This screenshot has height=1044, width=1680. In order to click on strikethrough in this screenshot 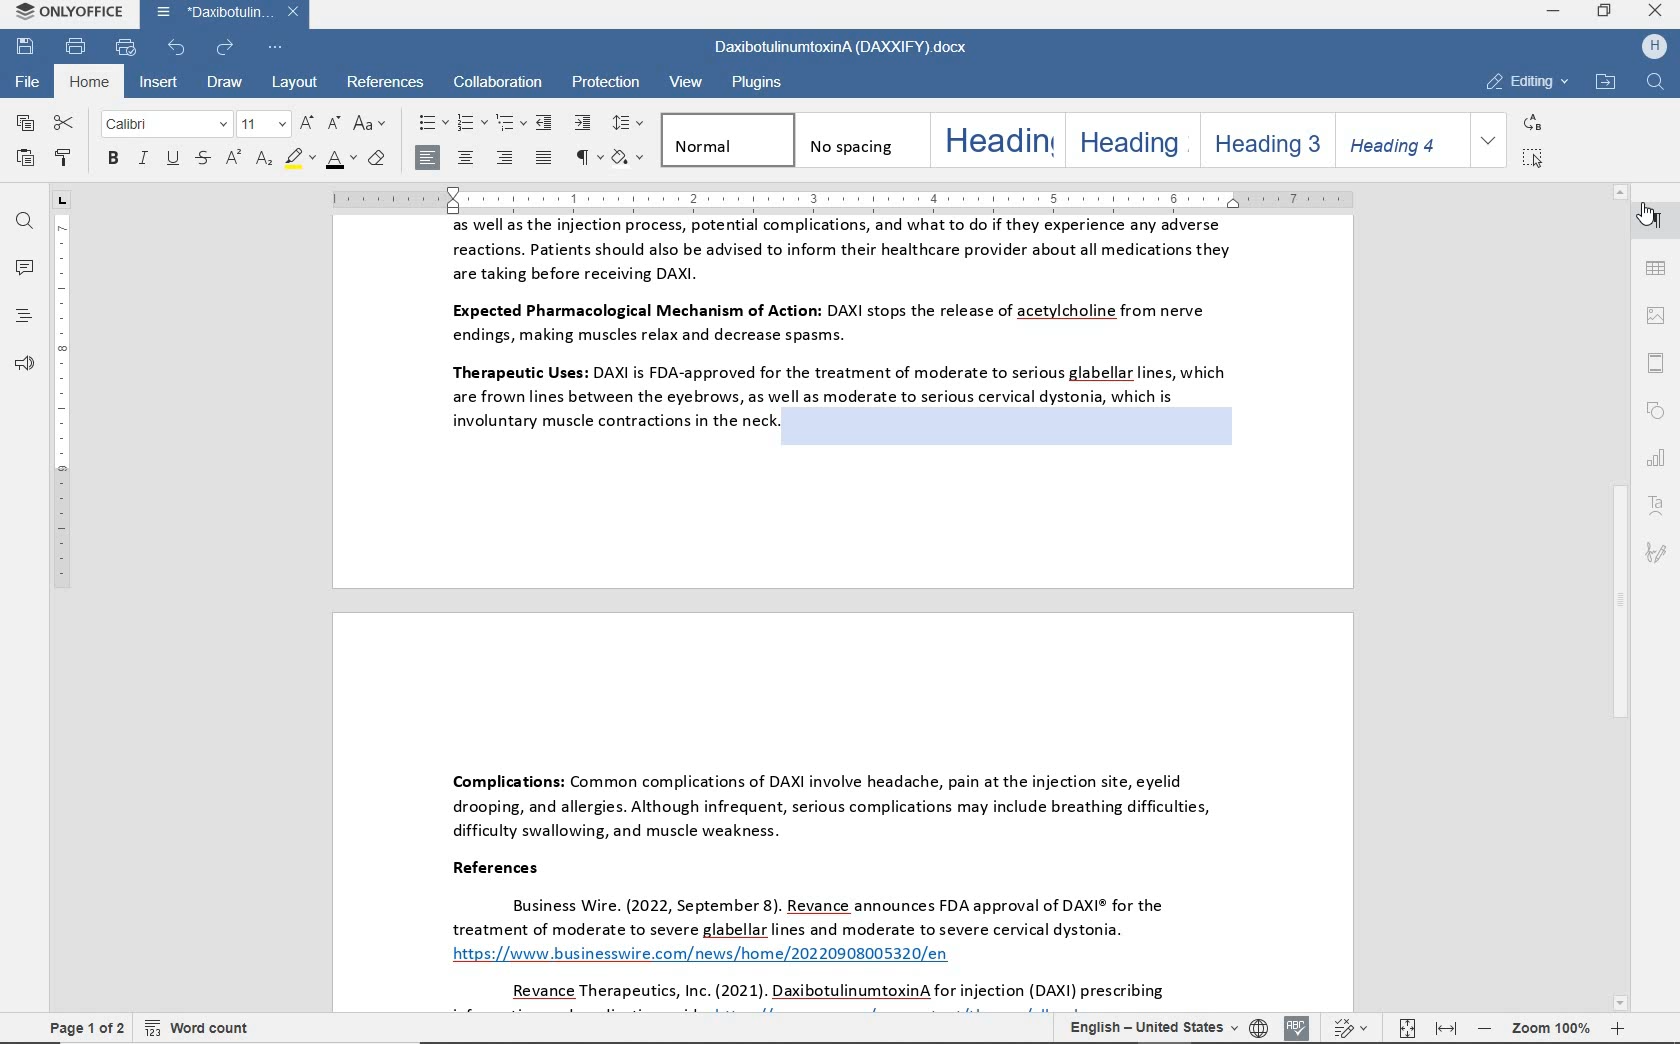, I will do `click(201, 160)`.